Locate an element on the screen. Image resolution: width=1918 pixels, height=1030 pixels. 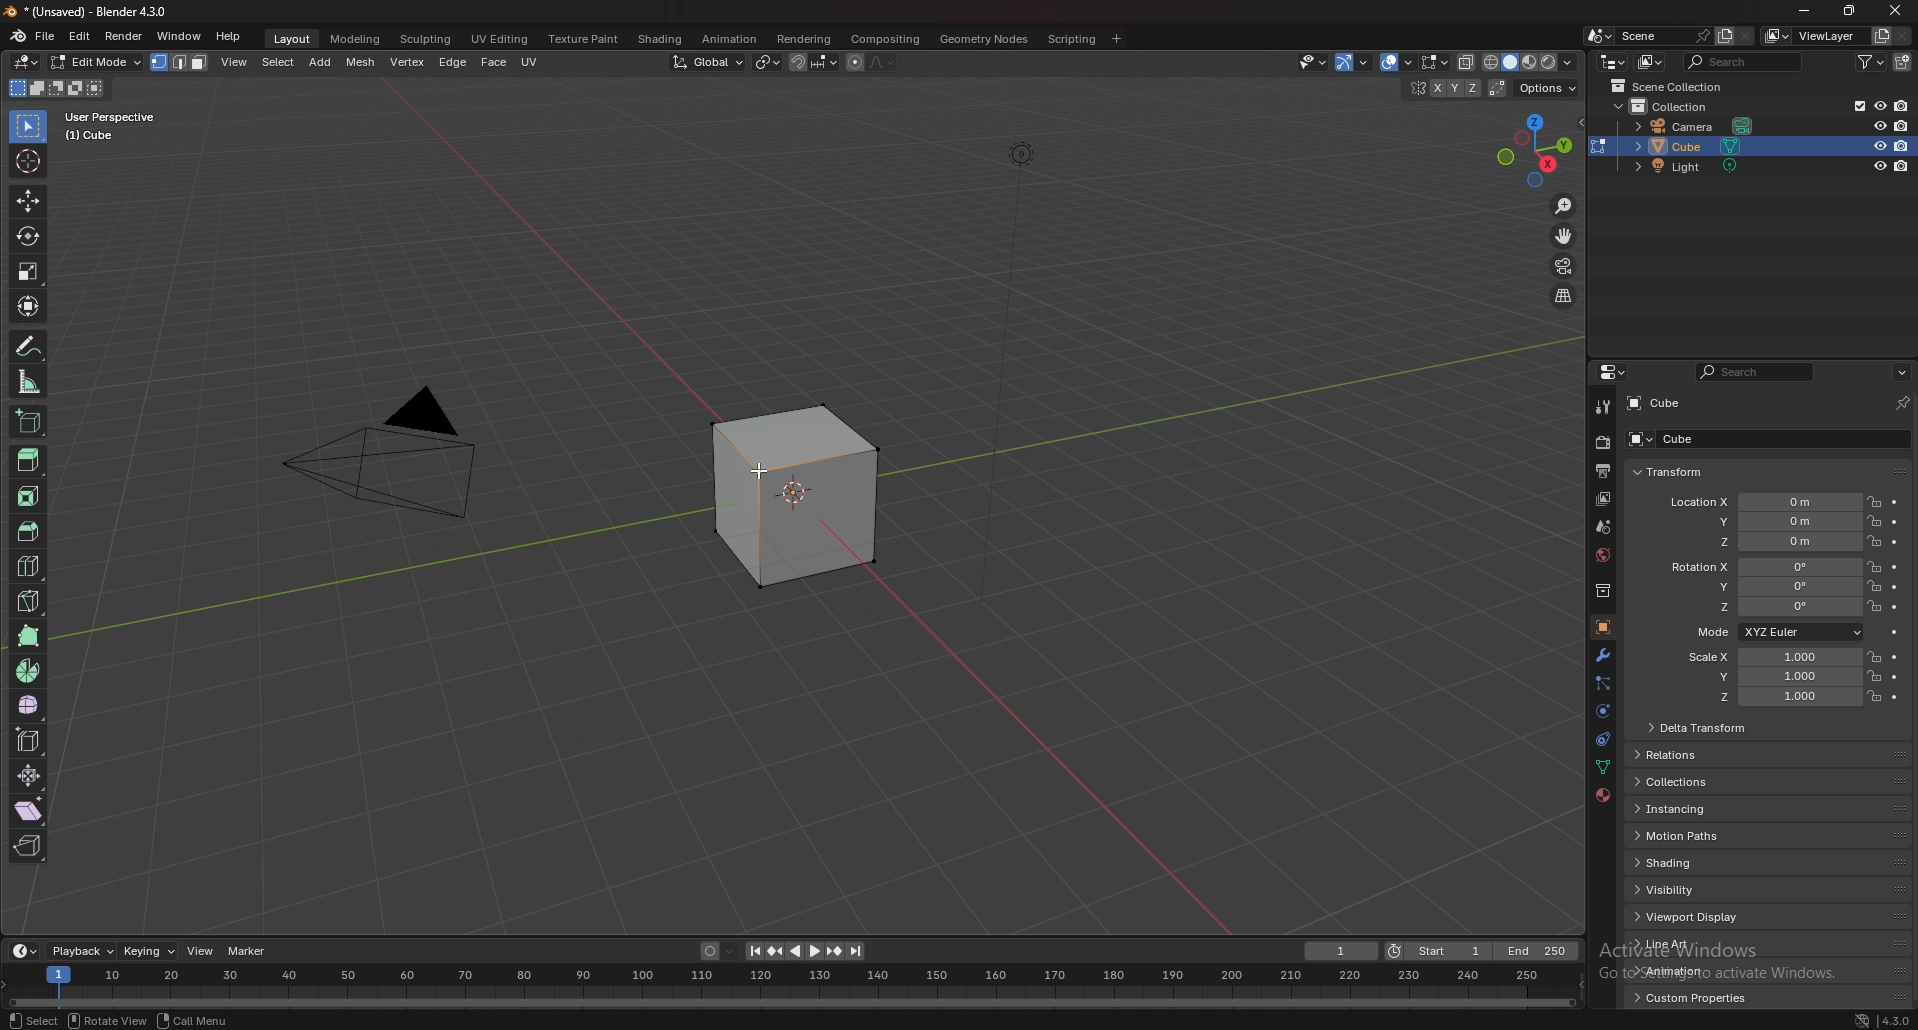
geometry nodes is located at coordinates (984, 38).